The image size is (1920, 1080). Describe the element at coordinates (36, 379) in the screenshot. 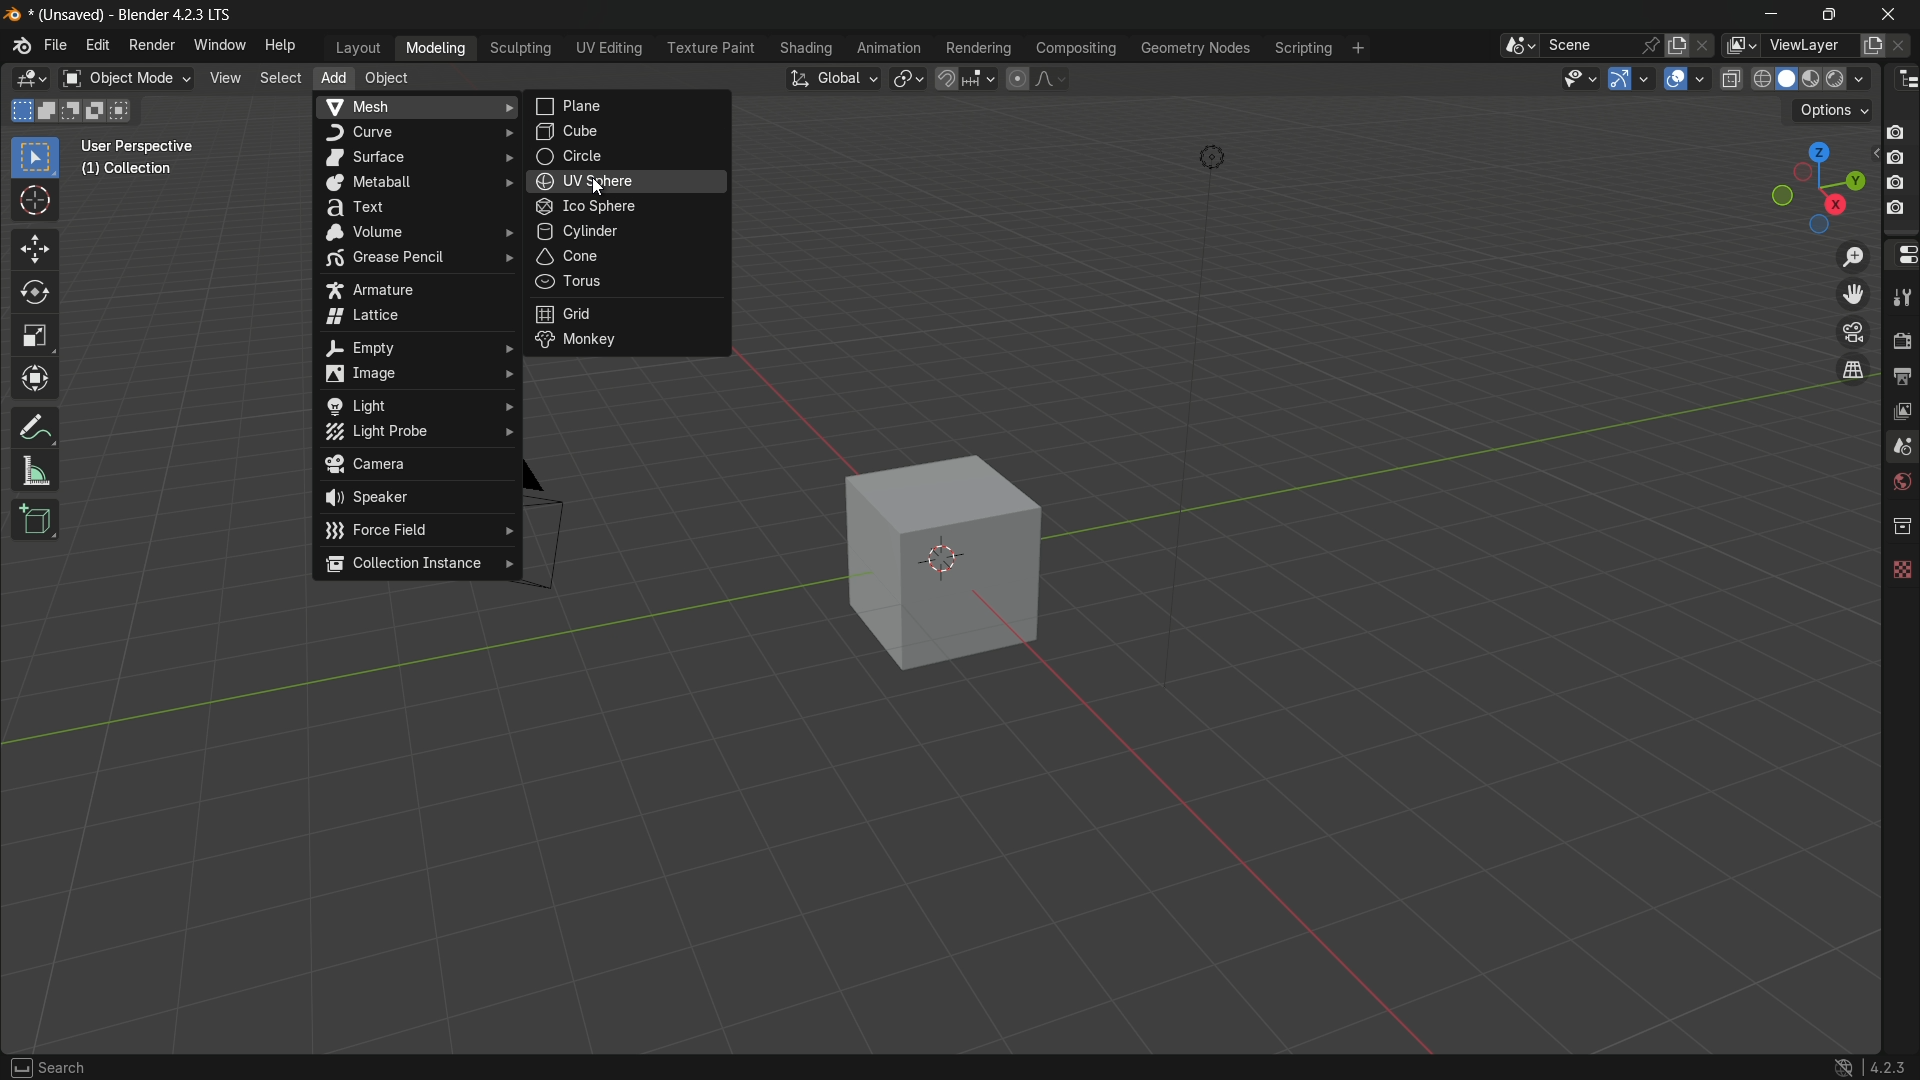

I see `transform` at that location.